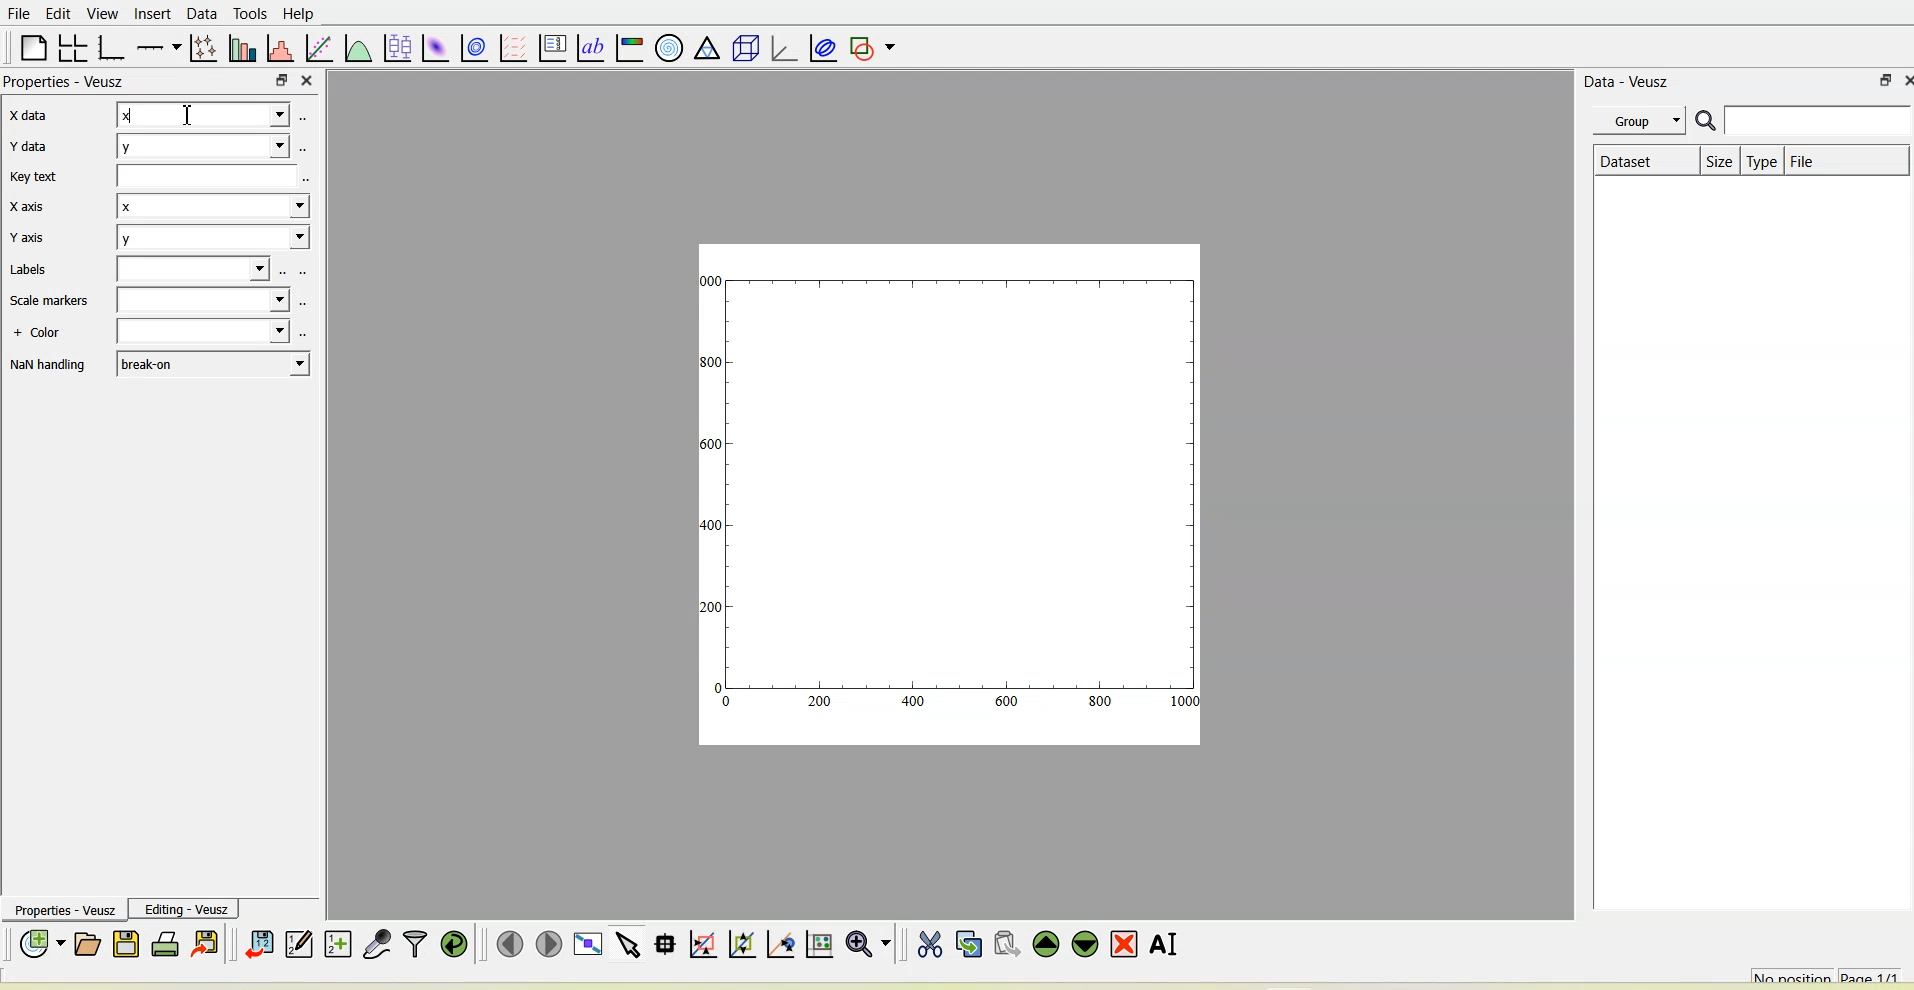 Image resolution: width=1914 pixels, height=990 pixels. Describe the element at coordinates (36, 177) in the screenshot. I see `Key text` at that location.